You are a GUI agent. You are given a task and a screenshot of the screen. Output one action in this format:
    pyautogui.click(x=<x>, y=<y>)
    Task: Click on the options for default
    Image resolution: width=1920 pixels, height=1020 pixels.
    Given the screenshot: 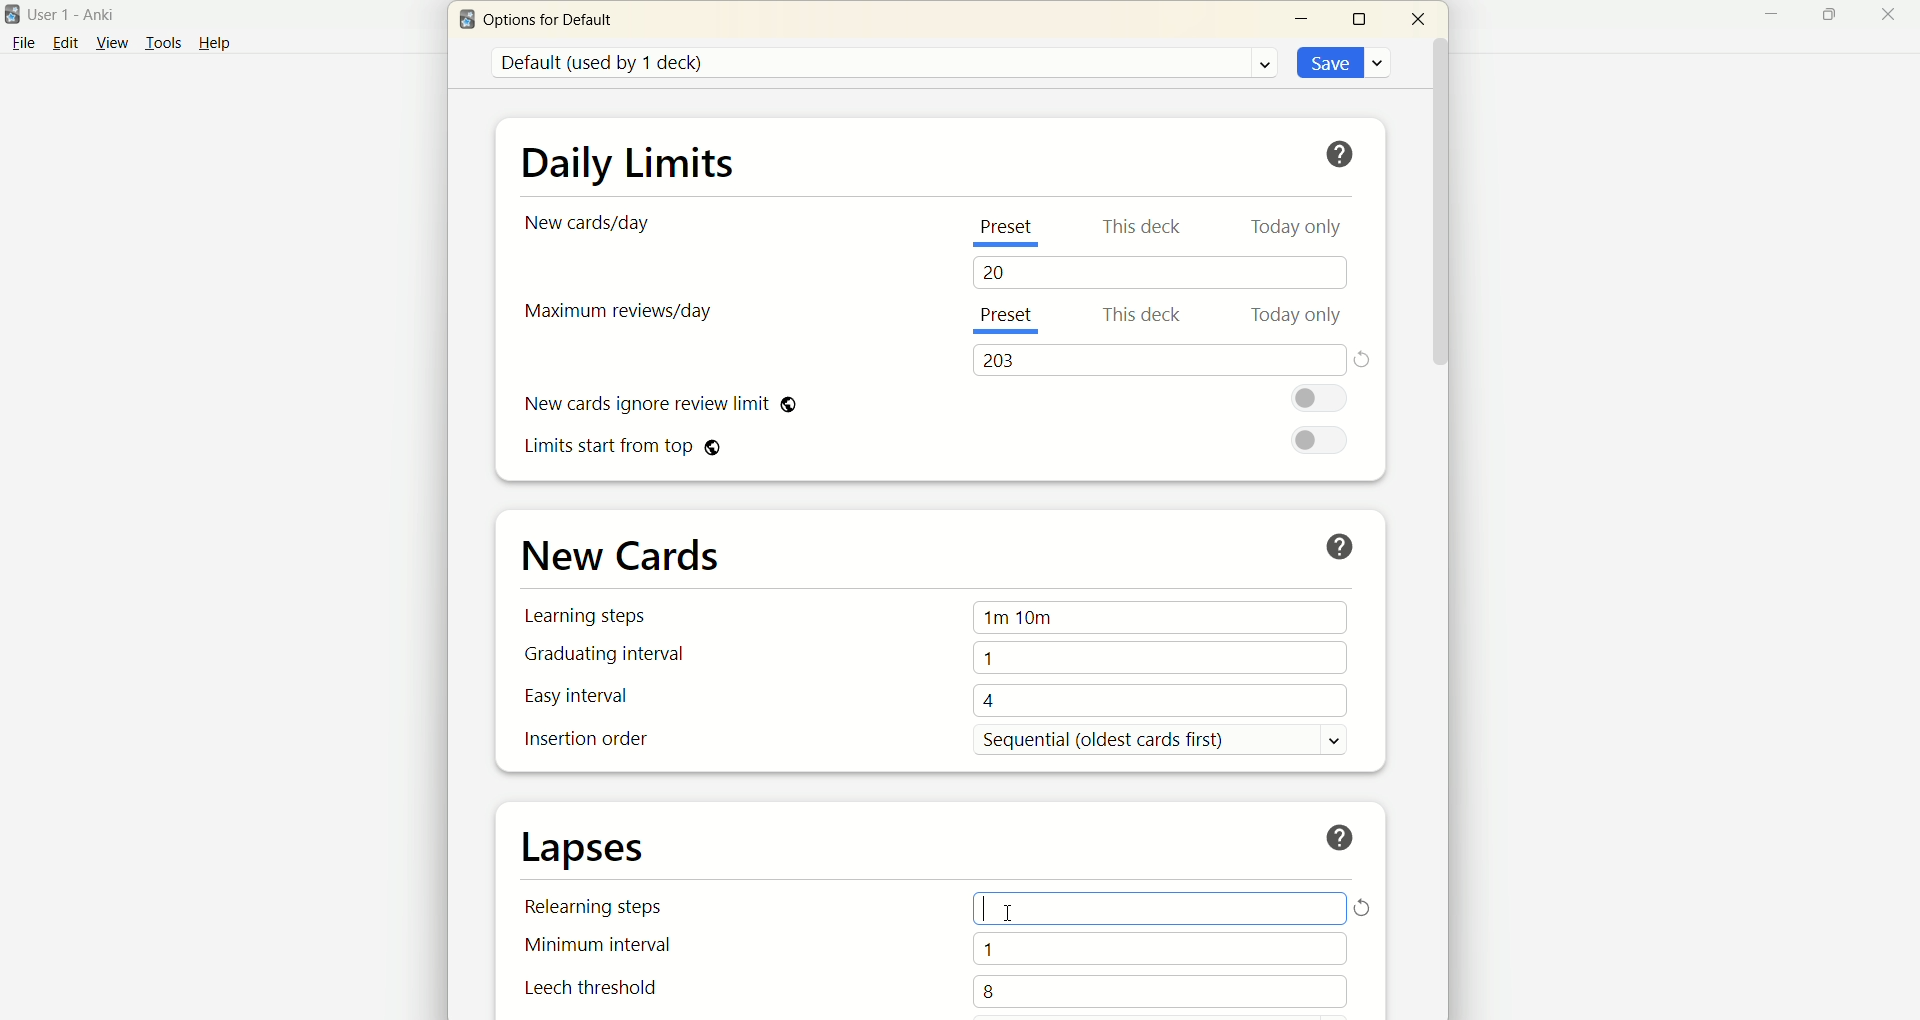 What is the action you would take?
    pyautogui.click(x=554, y=24)
    